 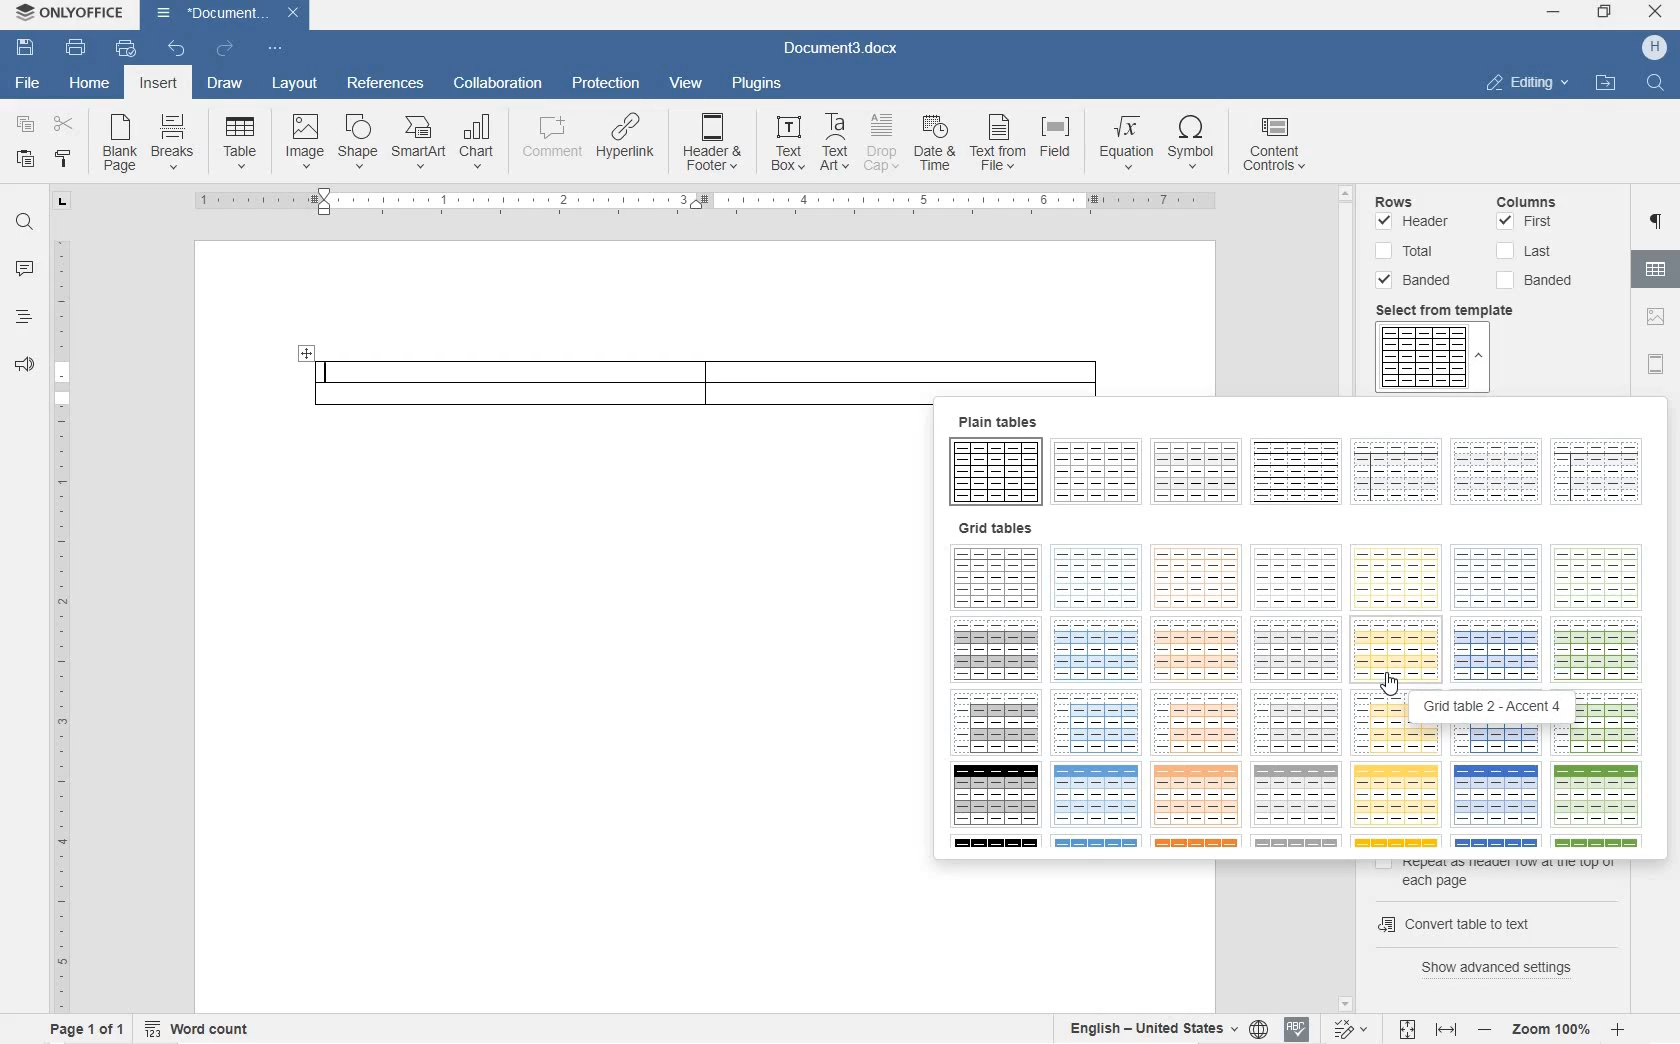 What do you see at coordinates (686, 83) in the screenshot?
I see `VIEW` at bounding box center [686, 83].